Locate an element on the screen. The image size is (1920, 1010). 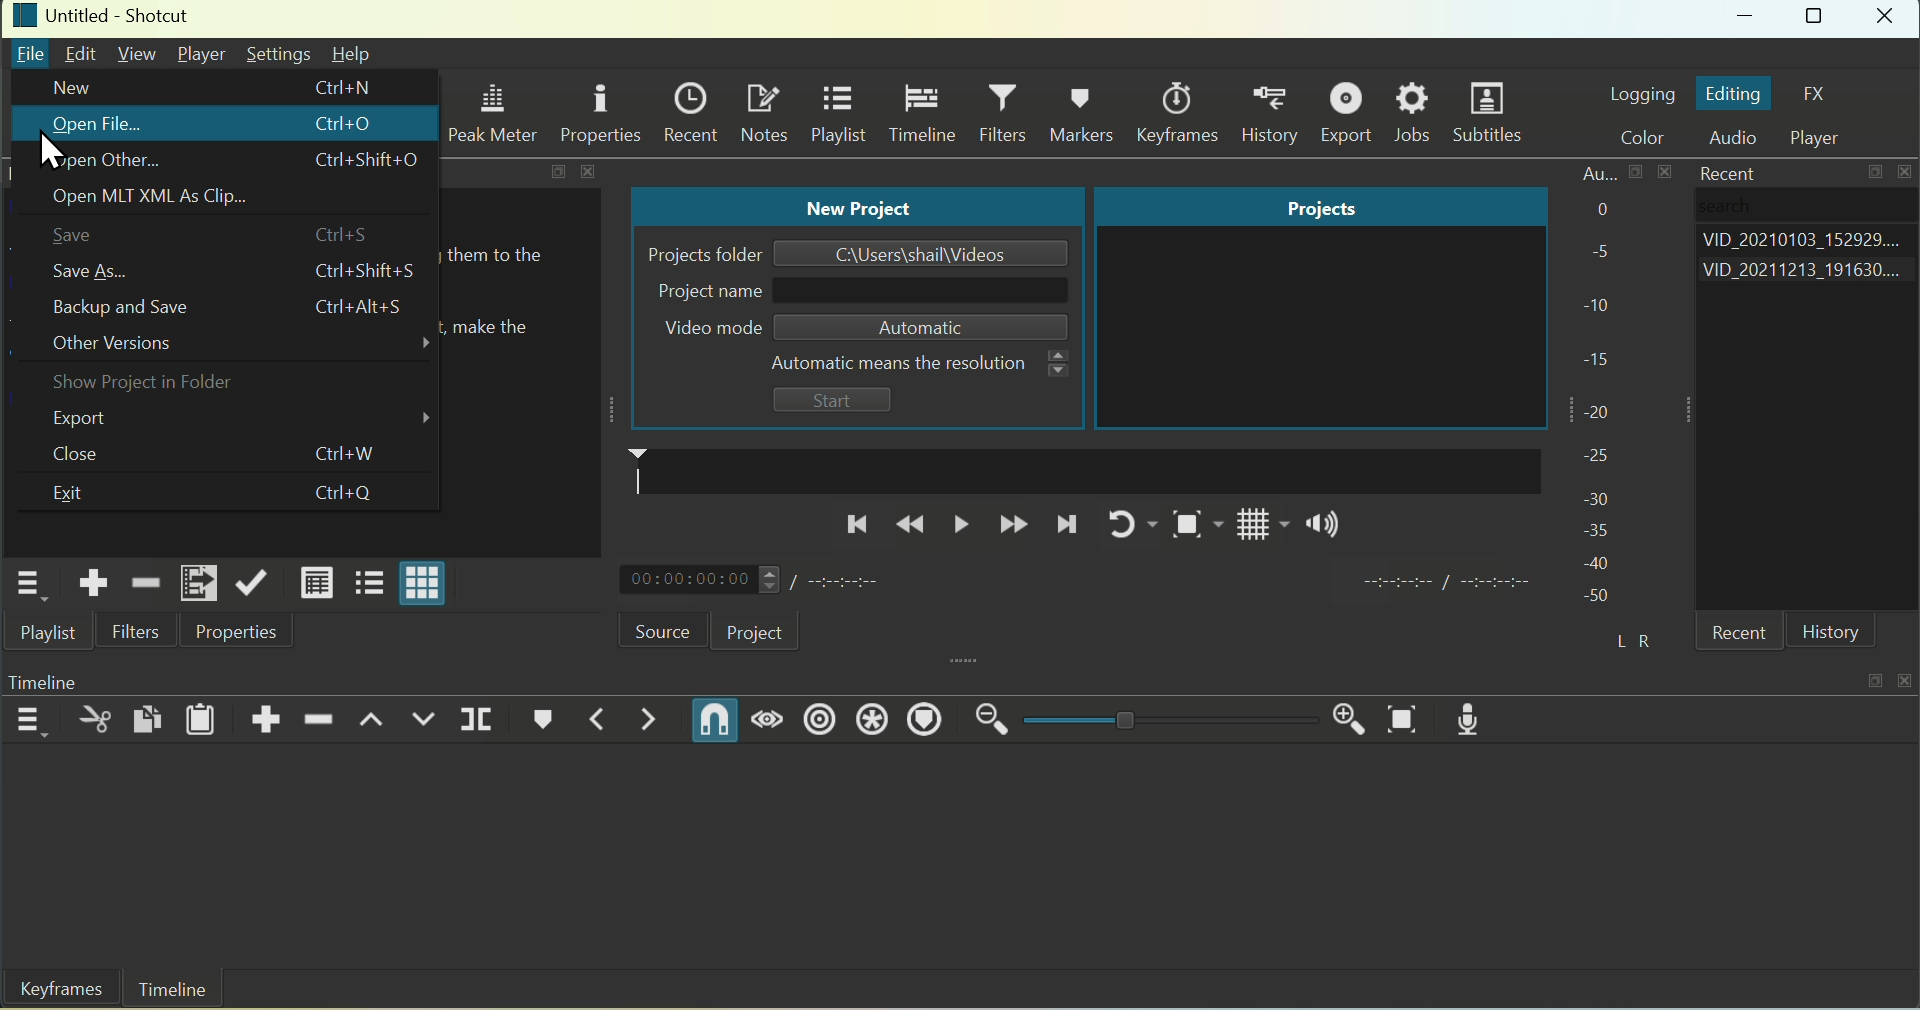
Logging is located at coordinates (1641, 92).